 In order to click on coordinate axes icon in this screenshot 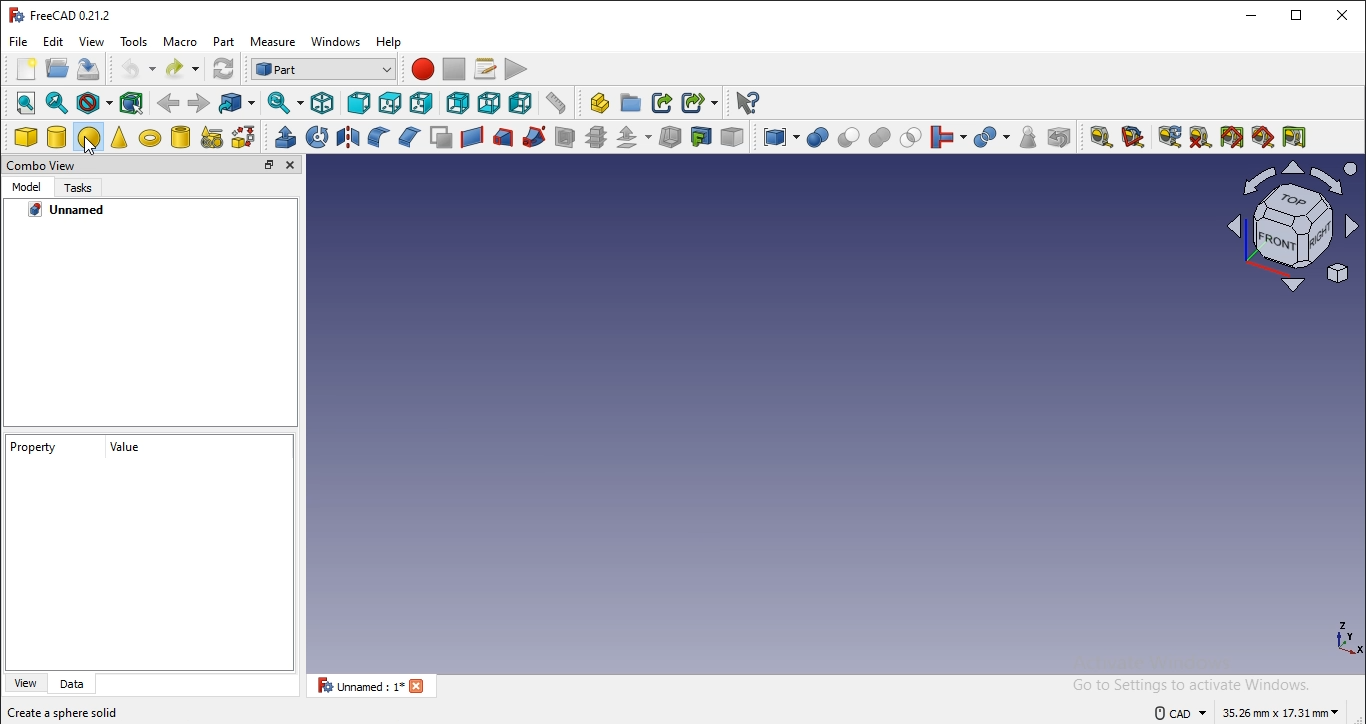, I will do `click(1346, 641)`.